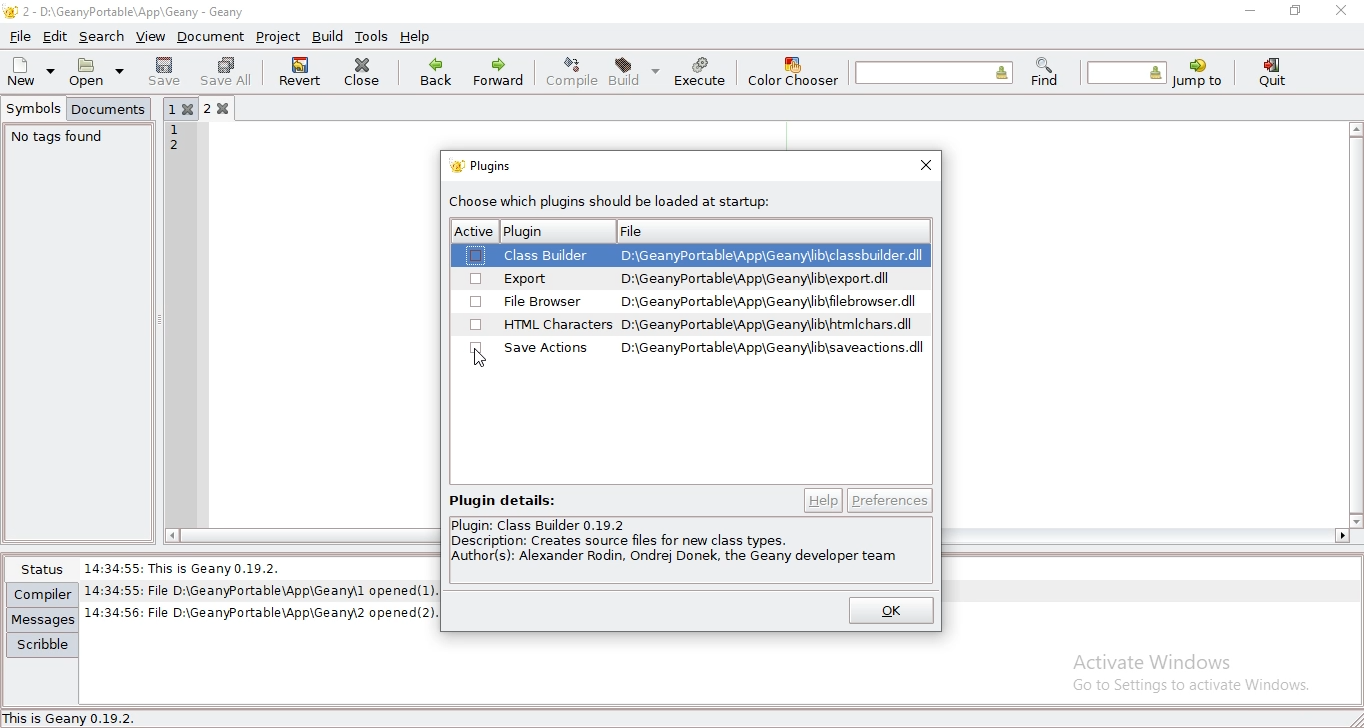 The image size is (1364, 728). Describe the element at coordinates (1044, 72) in the screenshot. I see `find` at that location.